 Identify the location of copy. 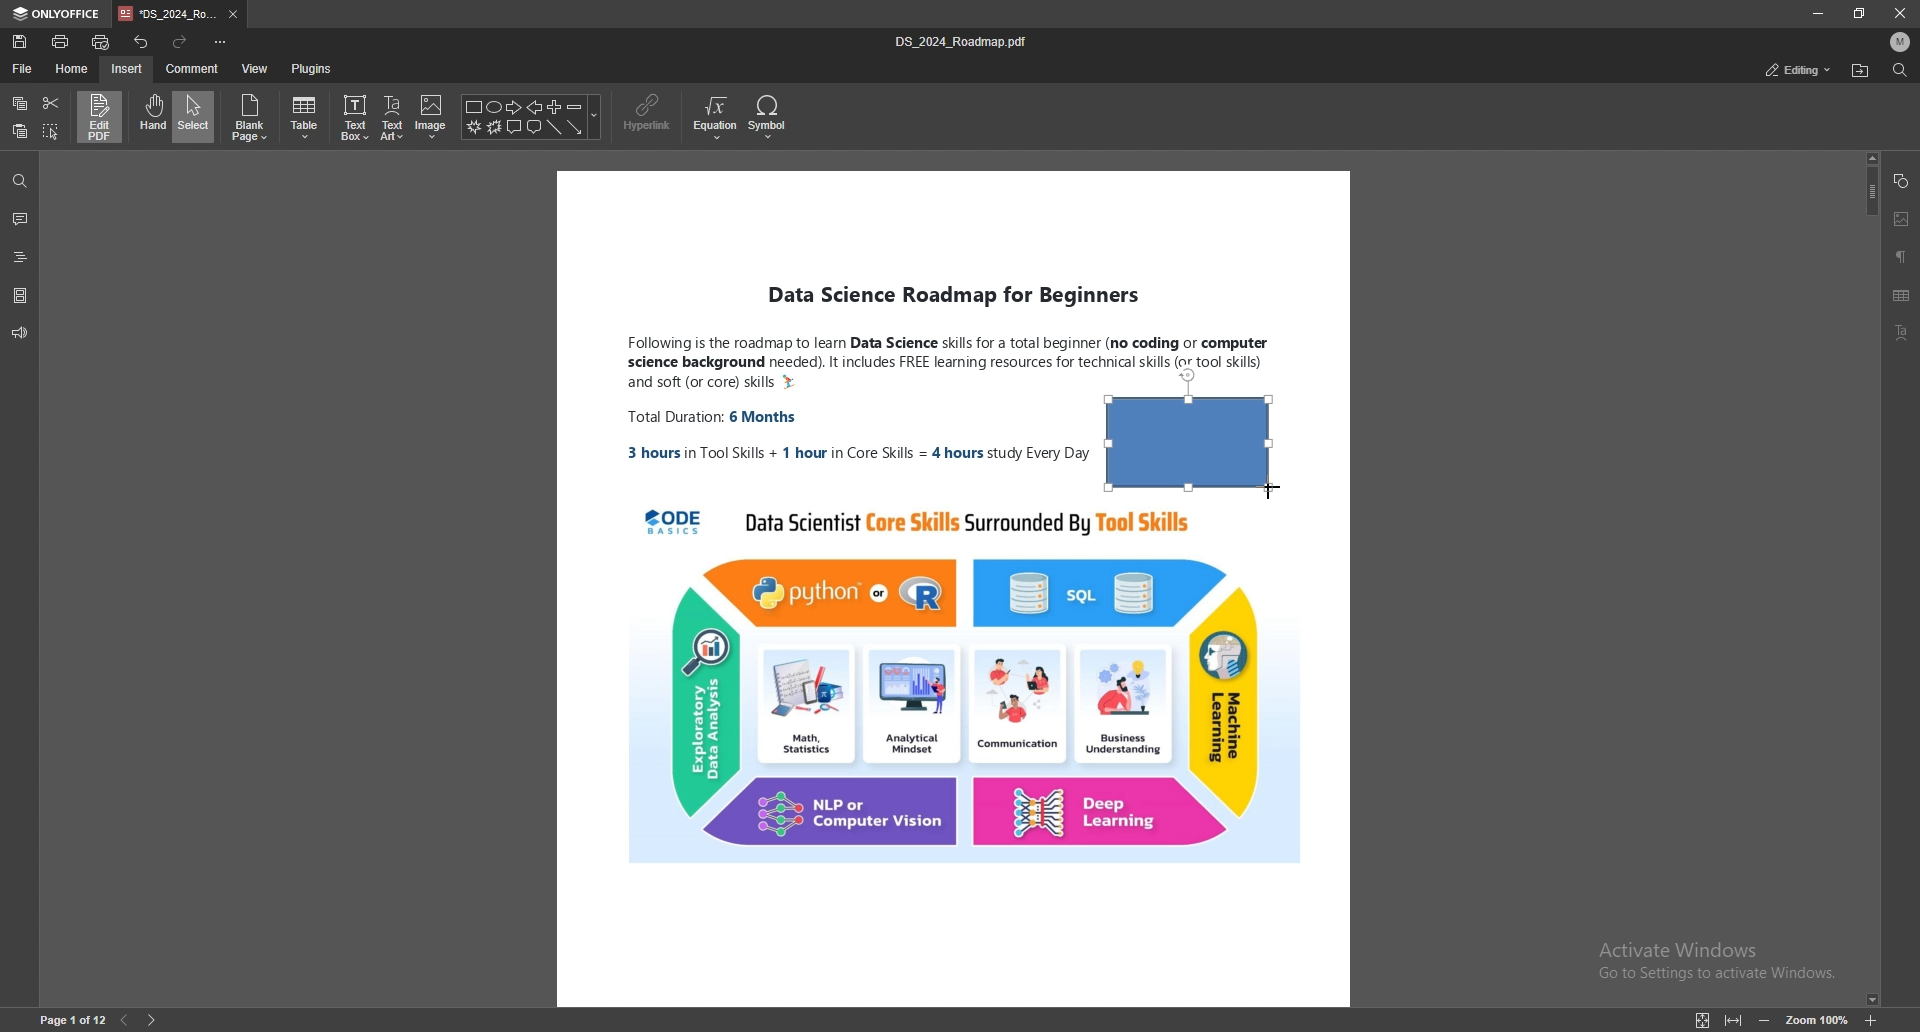
(22, 103).